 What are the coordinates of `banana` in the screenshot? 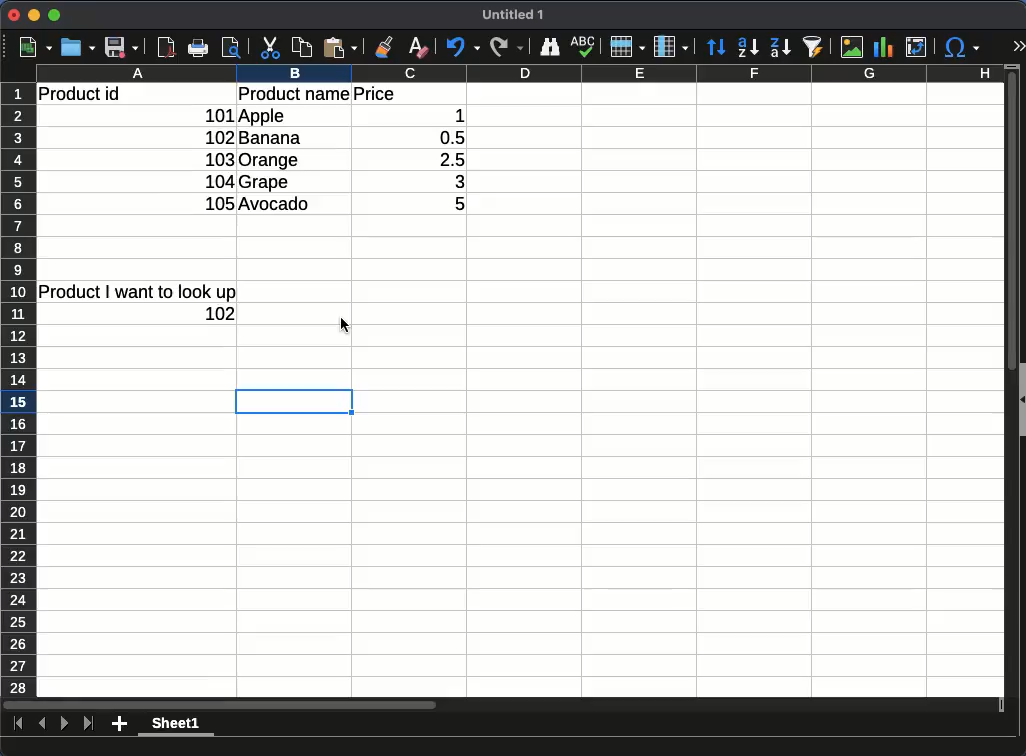 It's located at (271, 137).